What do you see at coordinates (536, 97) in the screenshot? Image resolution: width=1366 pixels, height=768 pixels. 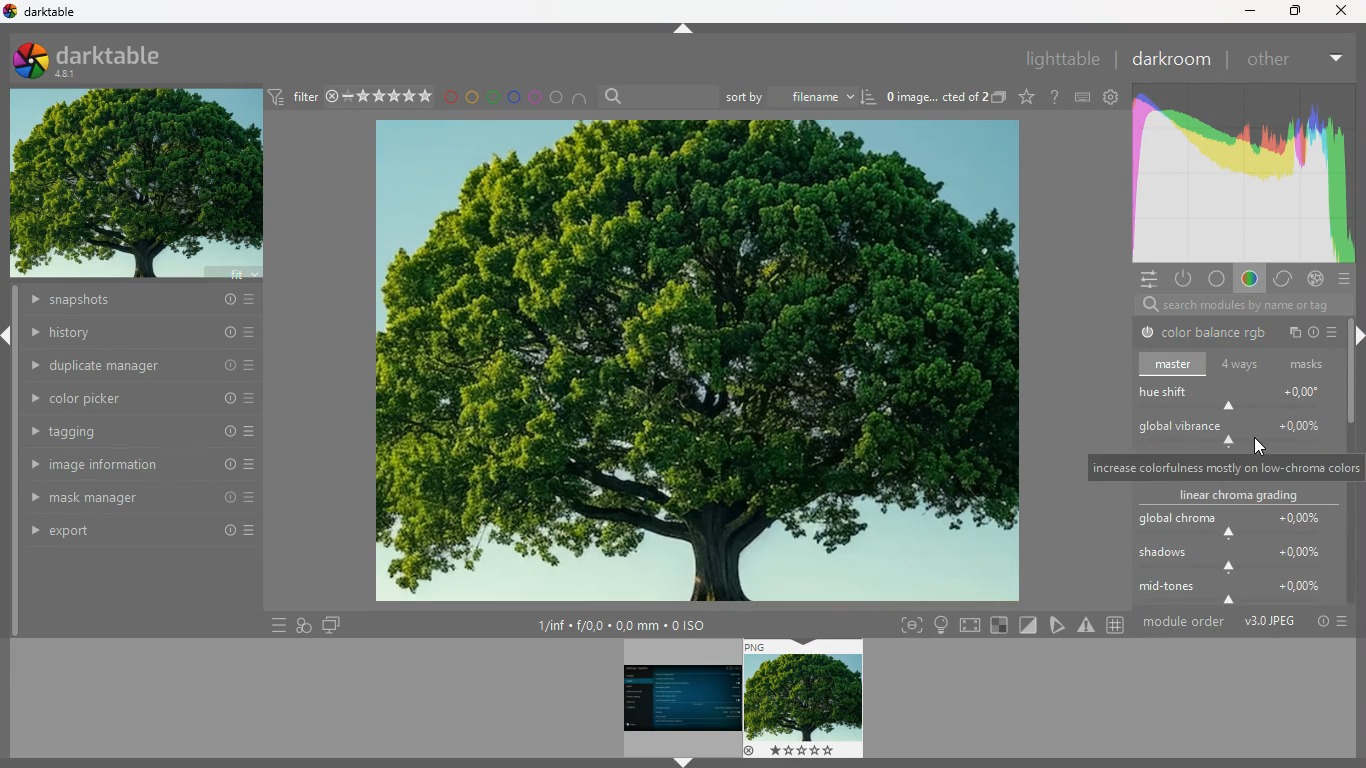 I see `pink` at bounding box center [536, 97].